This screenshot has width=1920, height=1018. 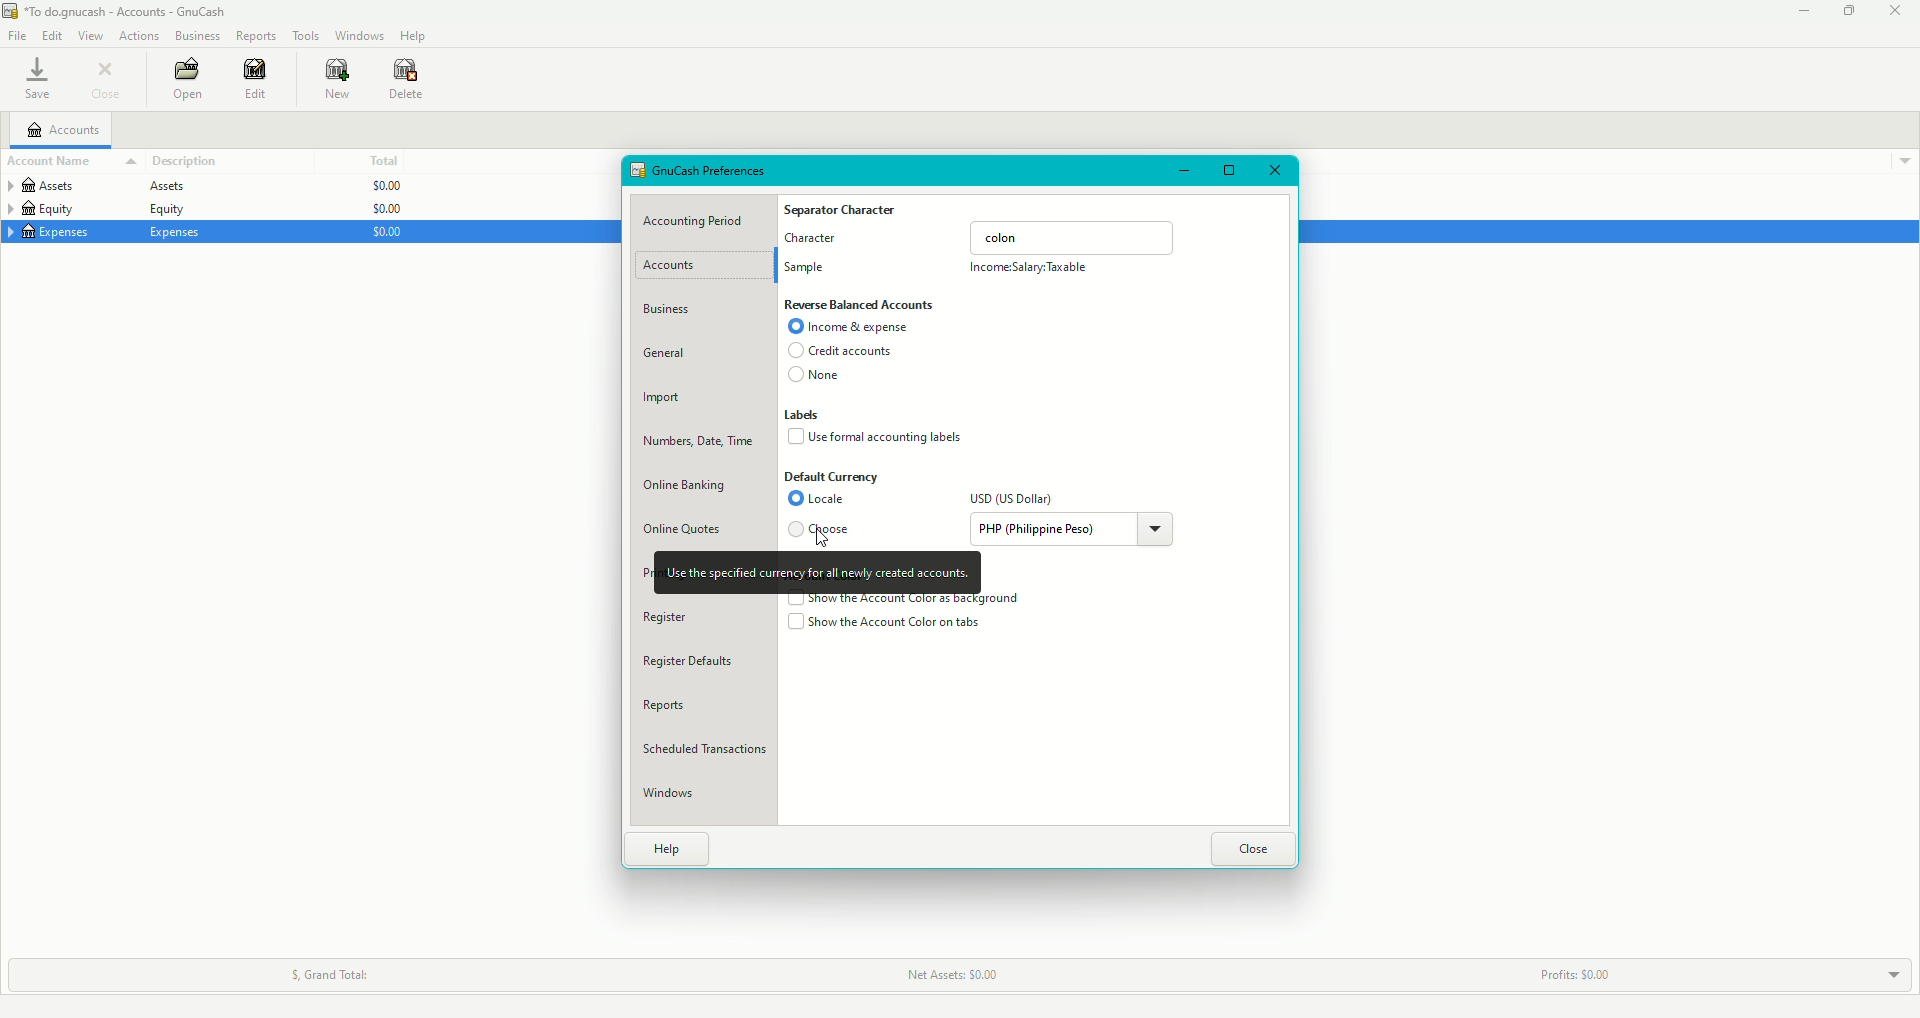 I want to click on Drop down, so click(x=1889, y=975).